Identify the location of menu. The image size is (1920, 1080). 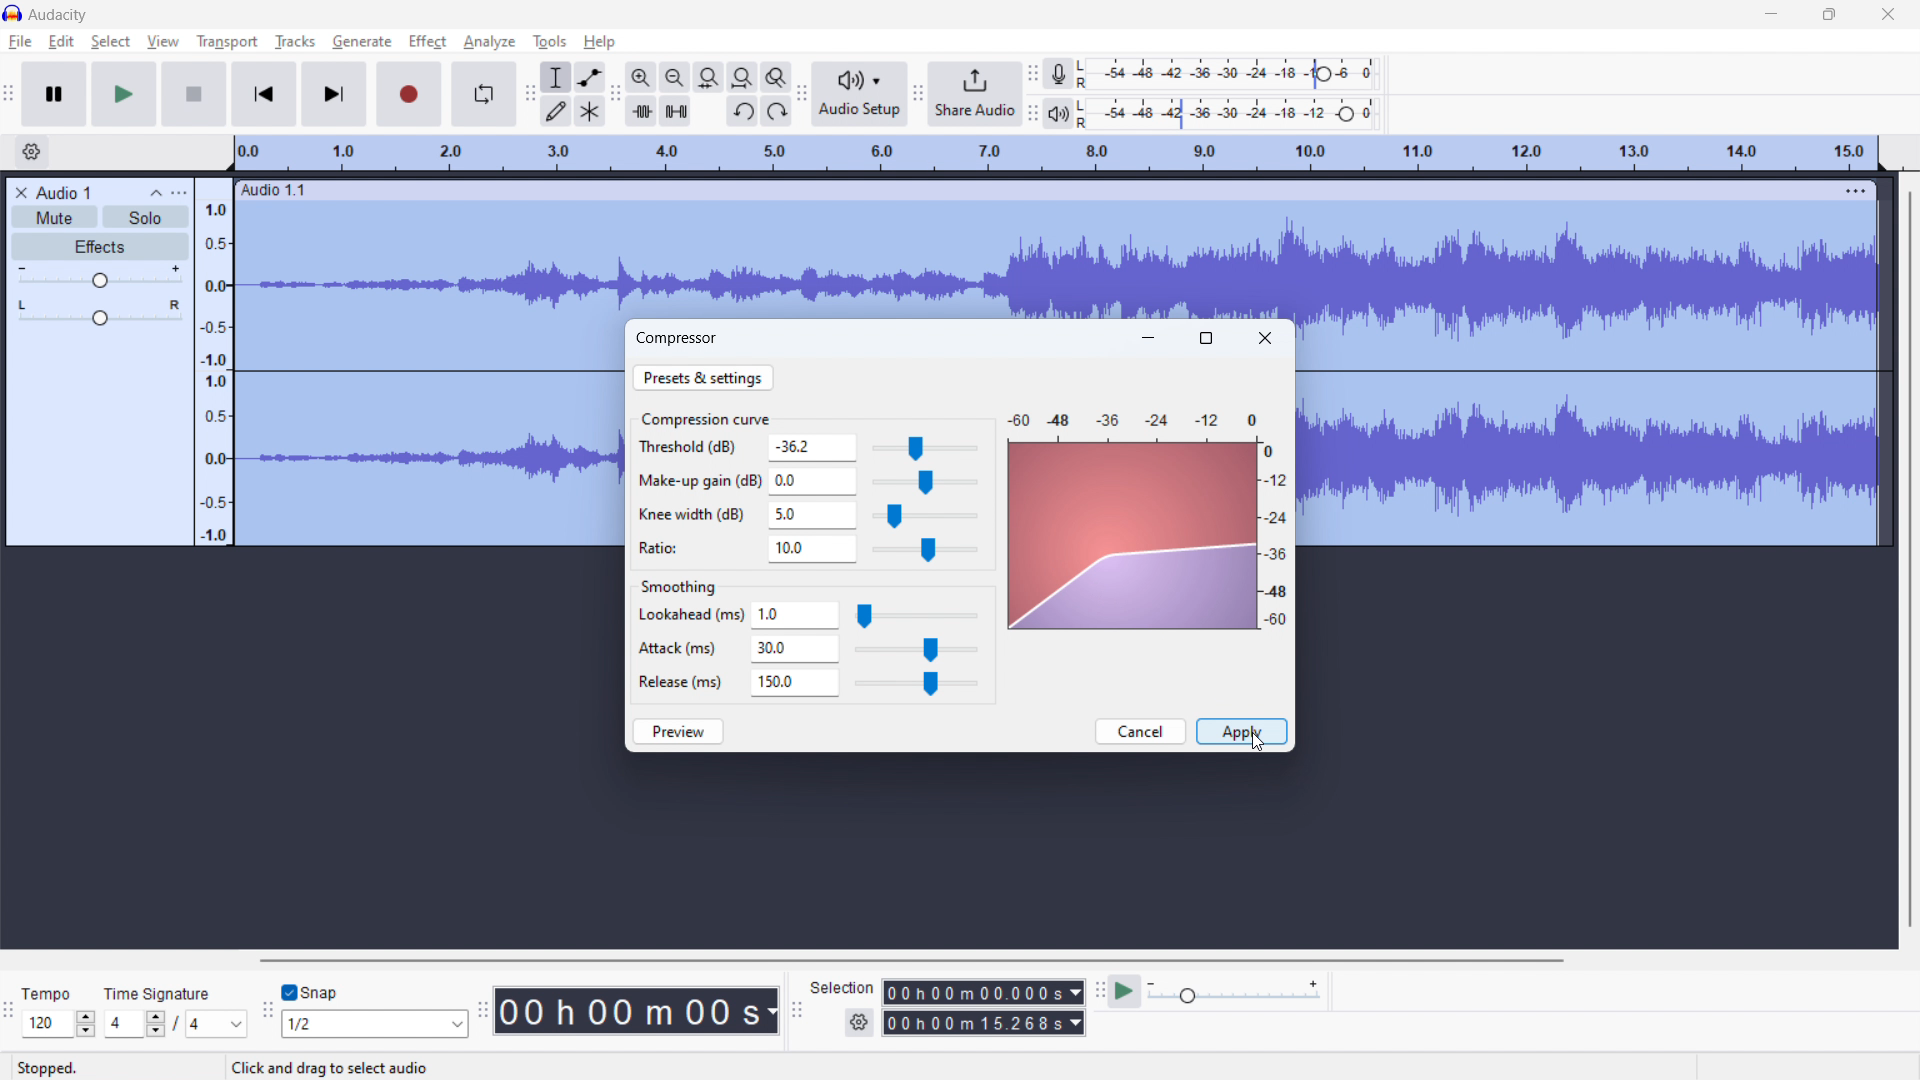
(1858, 190).